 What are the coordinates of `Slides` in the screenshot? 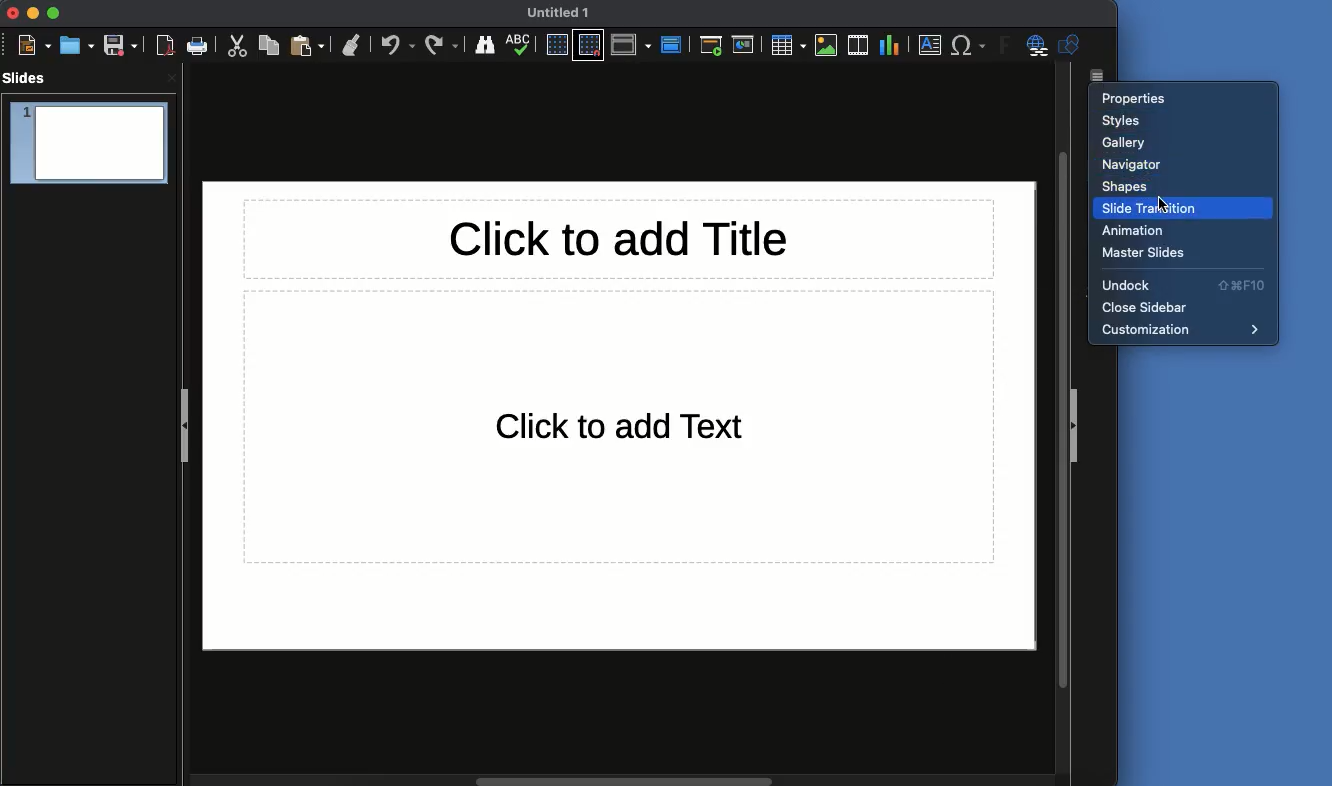 It's located at (28, 78).